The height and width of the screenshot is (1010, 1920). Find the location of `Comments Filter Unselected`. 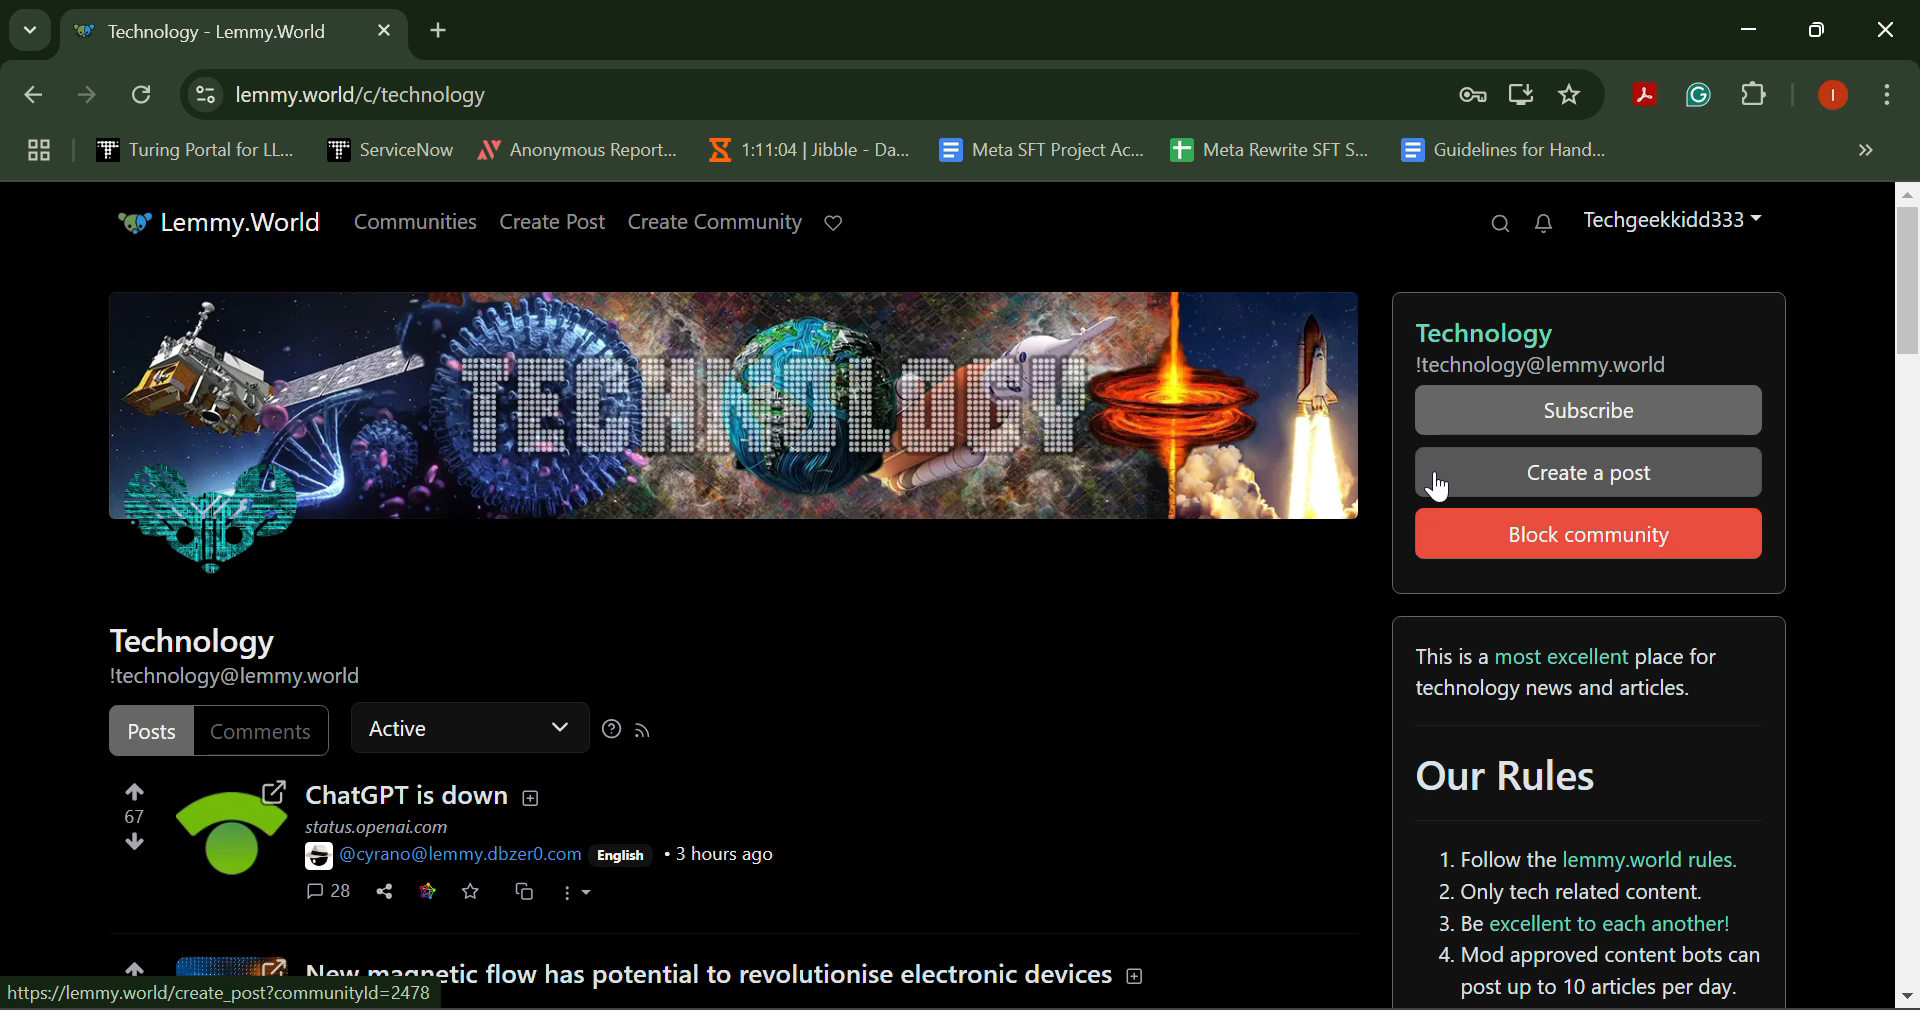

Comments Filter Unselected is located at coordinates (259, 730).